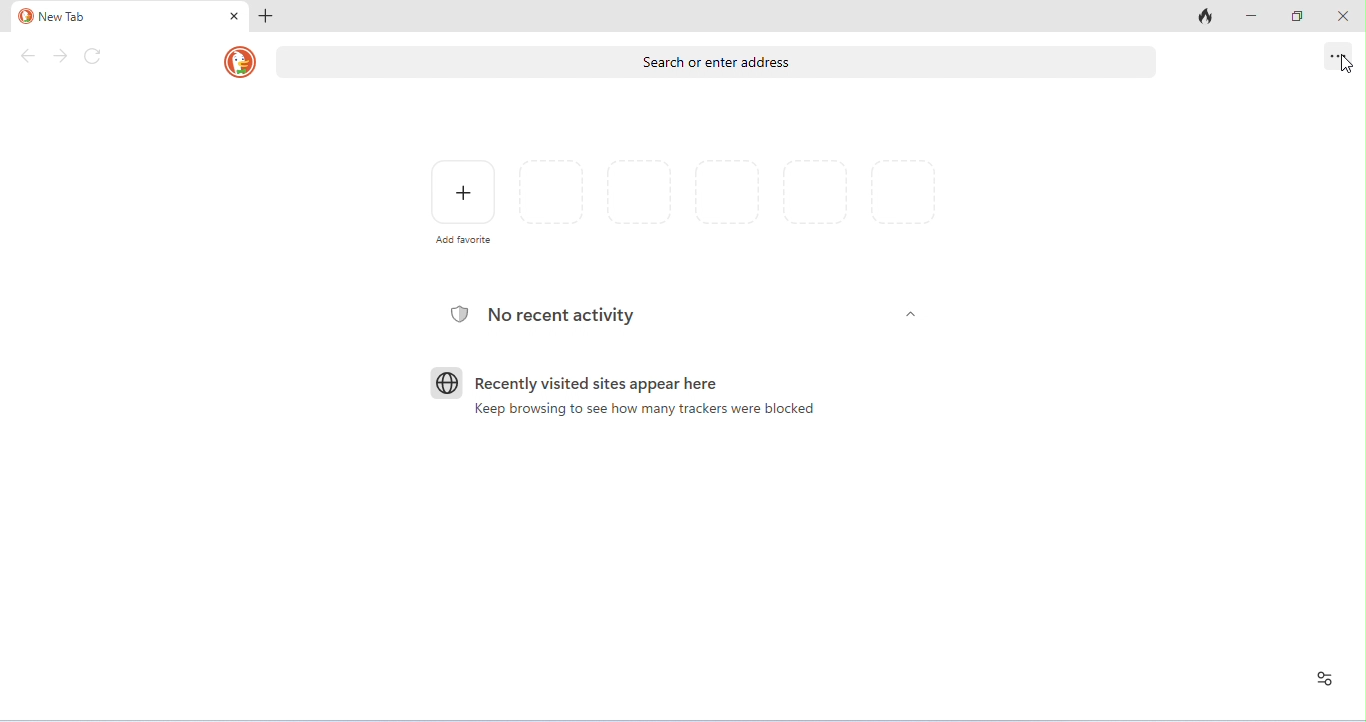  What do you see at coordinates (94, 57) in the screenshot?
I see `refresh` at bounding box center [94, 57].